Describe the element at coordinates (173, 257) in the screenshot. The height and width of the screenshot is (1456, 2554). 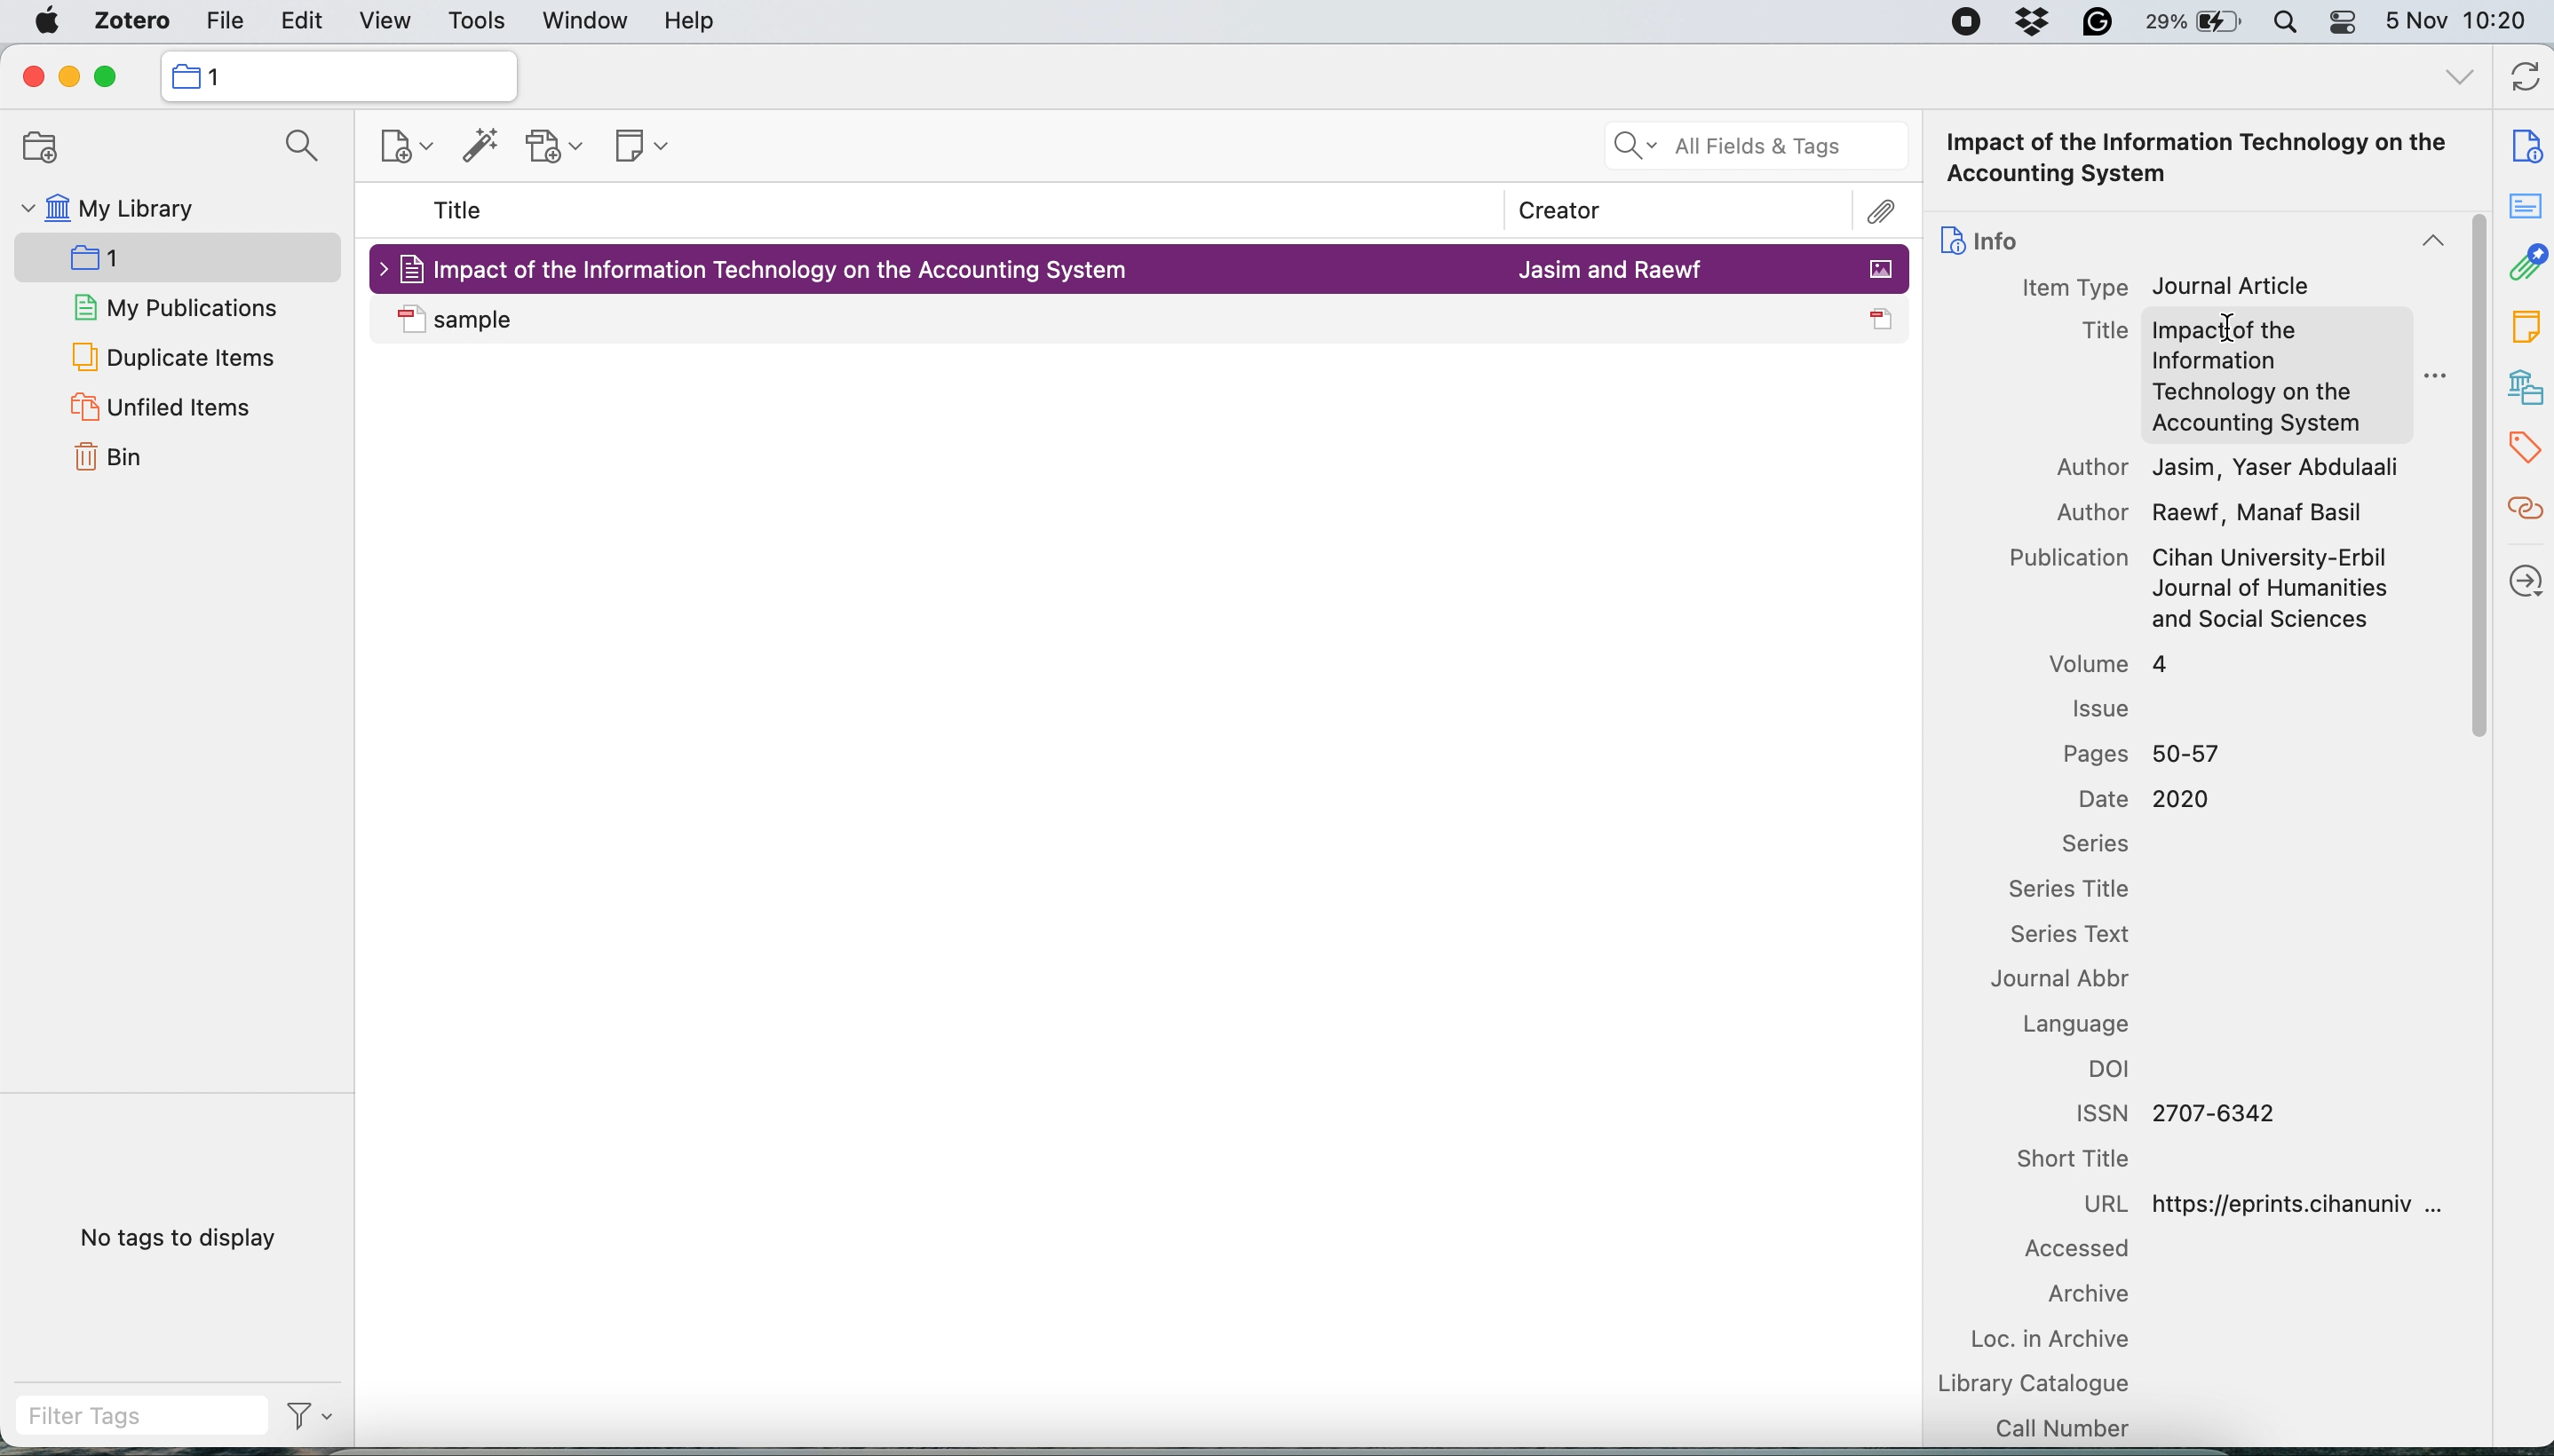
I see `new collection` at that location.